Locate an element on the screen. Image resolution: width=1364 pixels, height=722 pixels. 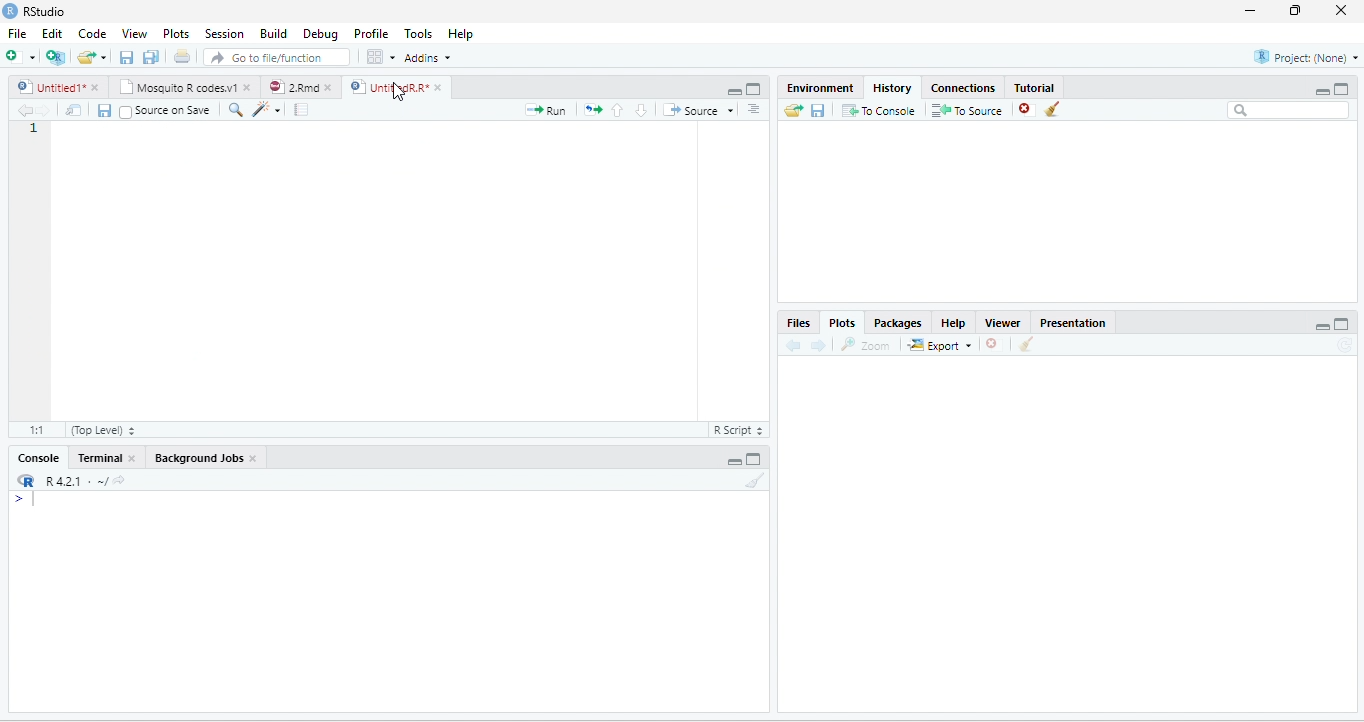
RStudio is located at coordinates (34, 11).